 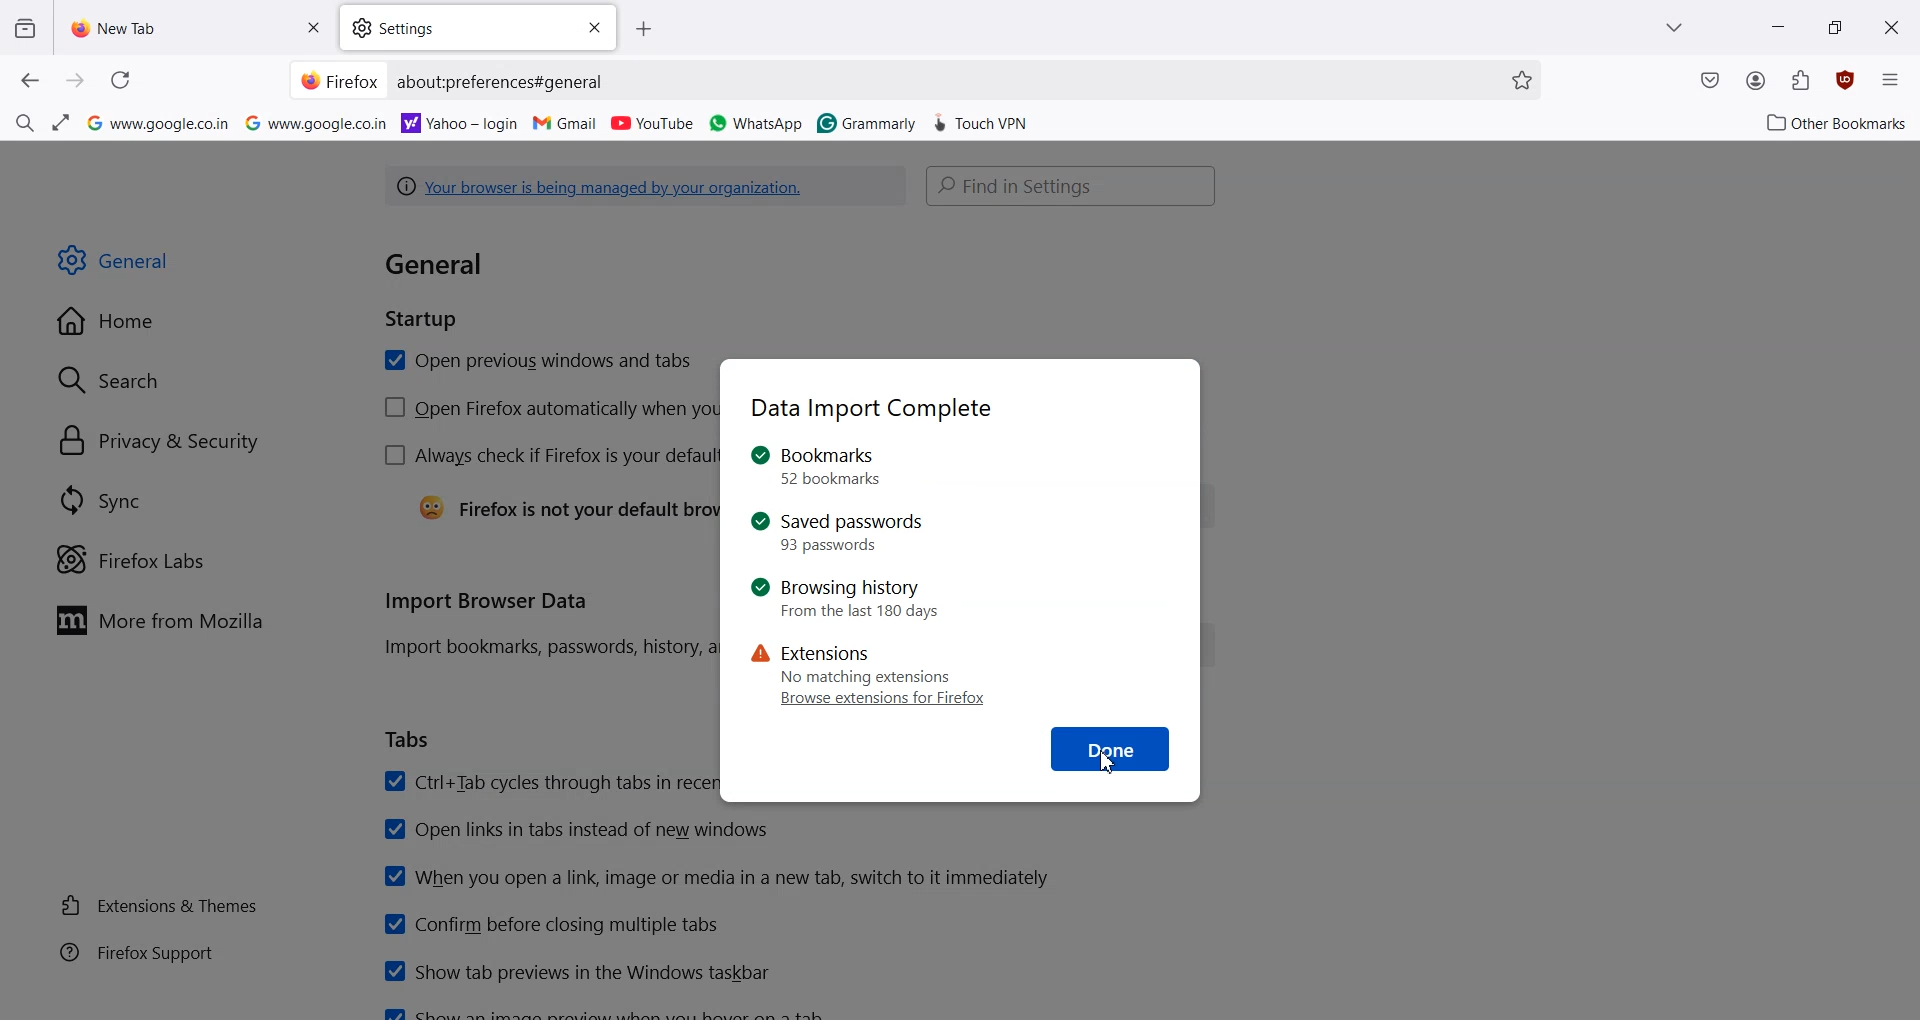 What do you see at coordinates (647, 187) in the screenshot?
I see `Hyperlink` at bounding box center [647, 187].